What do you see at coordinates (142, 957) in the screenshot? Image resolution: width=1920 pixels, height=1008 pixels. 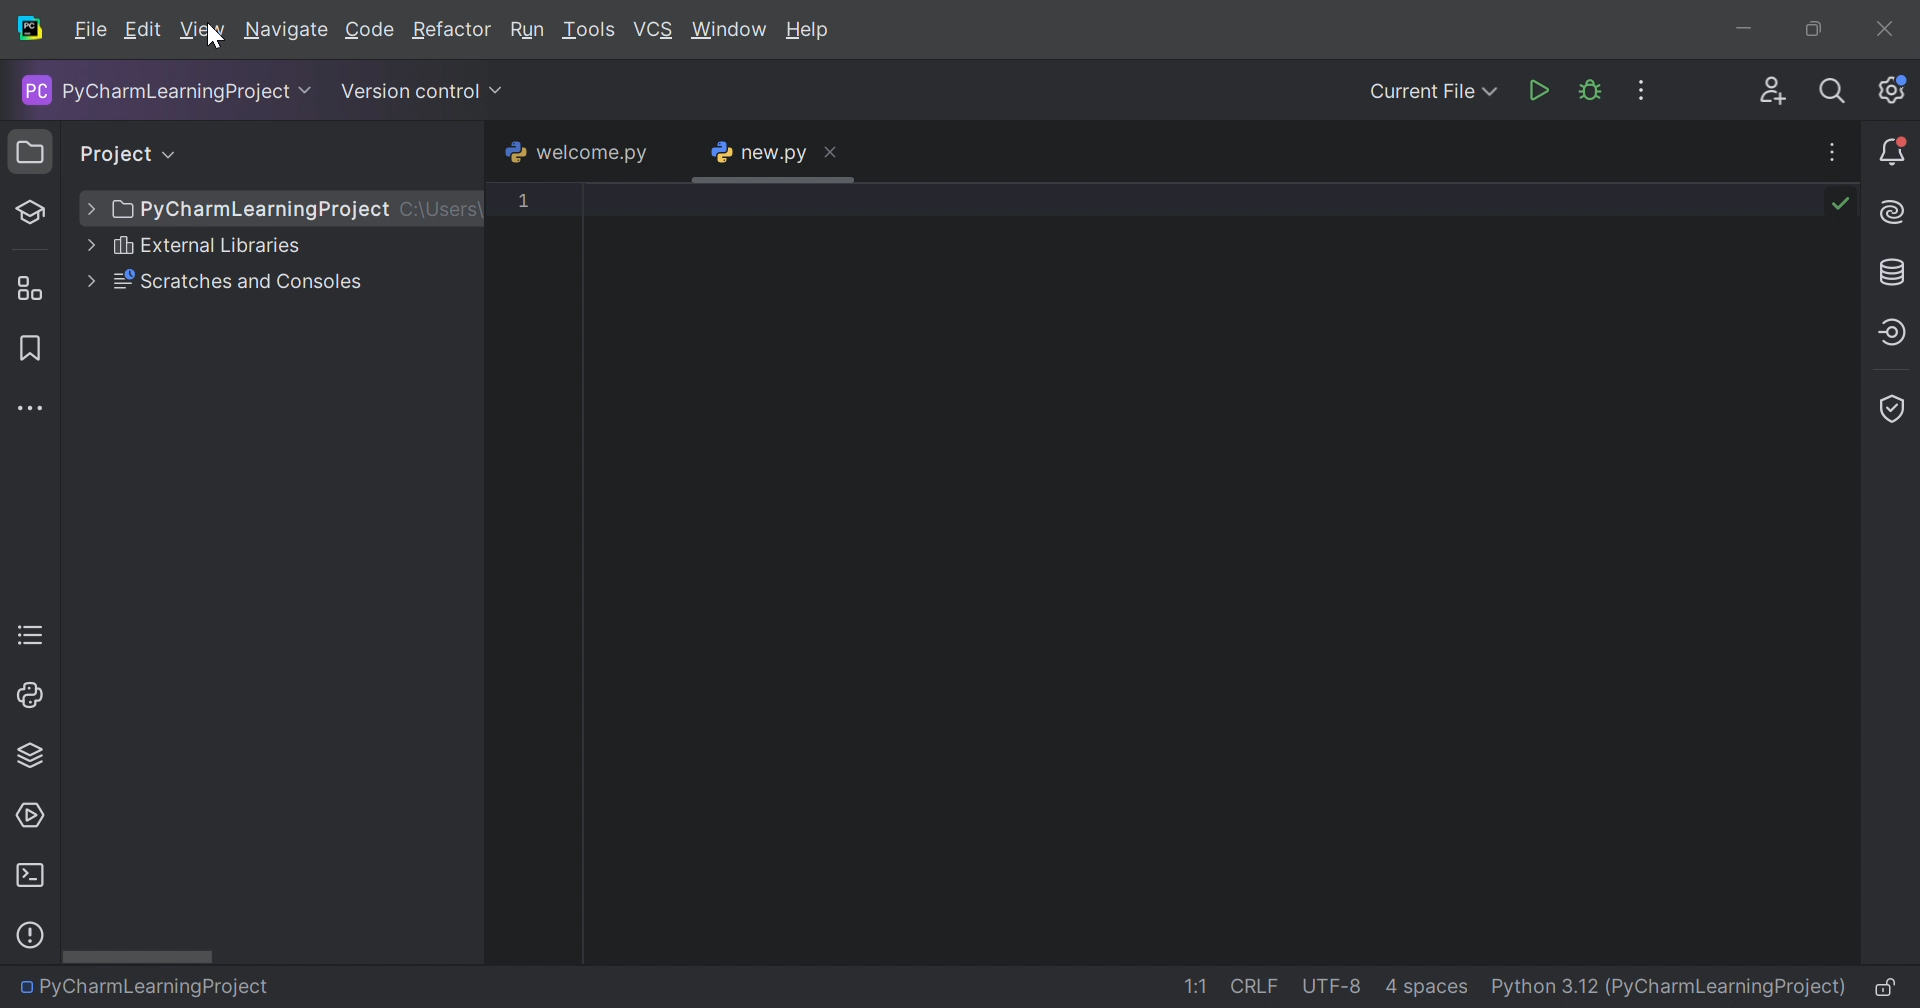 I see `Scroll bar` at bounding box center [142, 957].